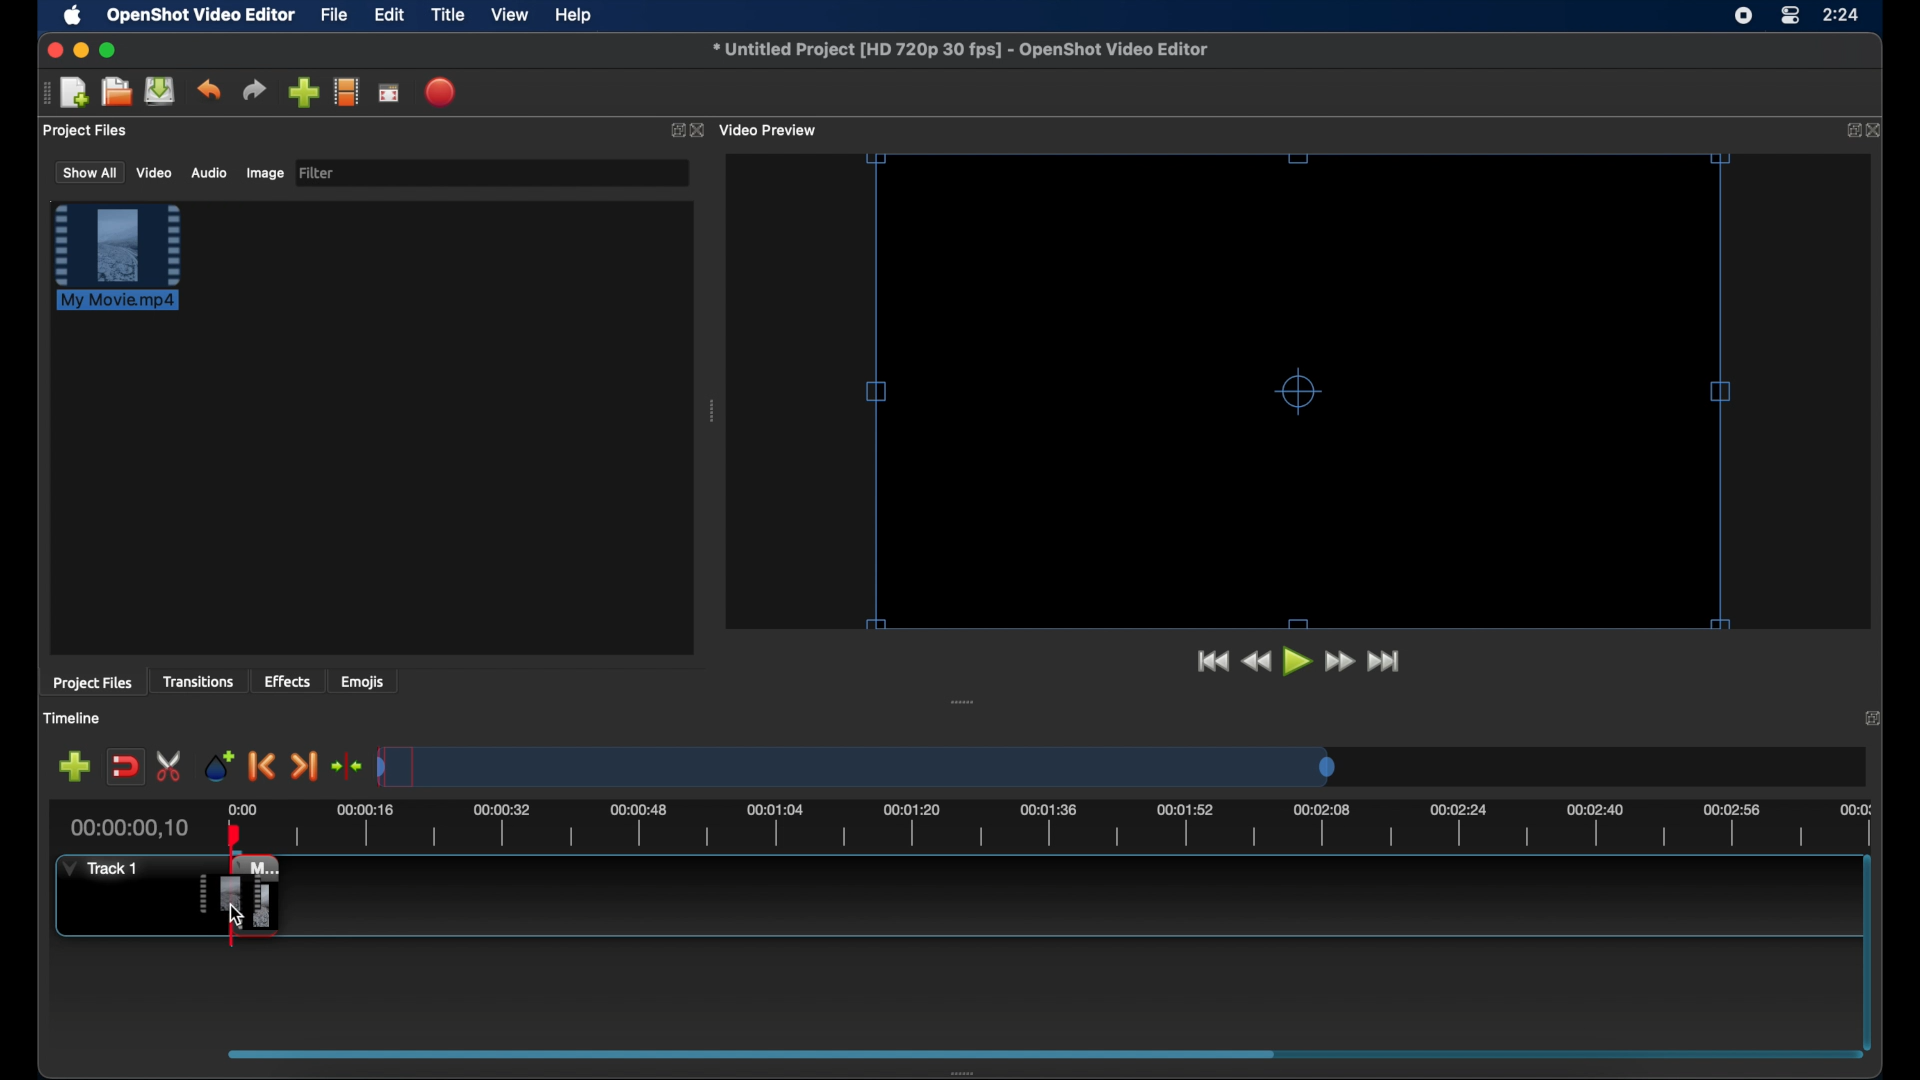 The height and width of the screenshot is (1080, 1920). Describe the element at coordinates (73, 718) in the screenshot. I see `timeline` at that location.